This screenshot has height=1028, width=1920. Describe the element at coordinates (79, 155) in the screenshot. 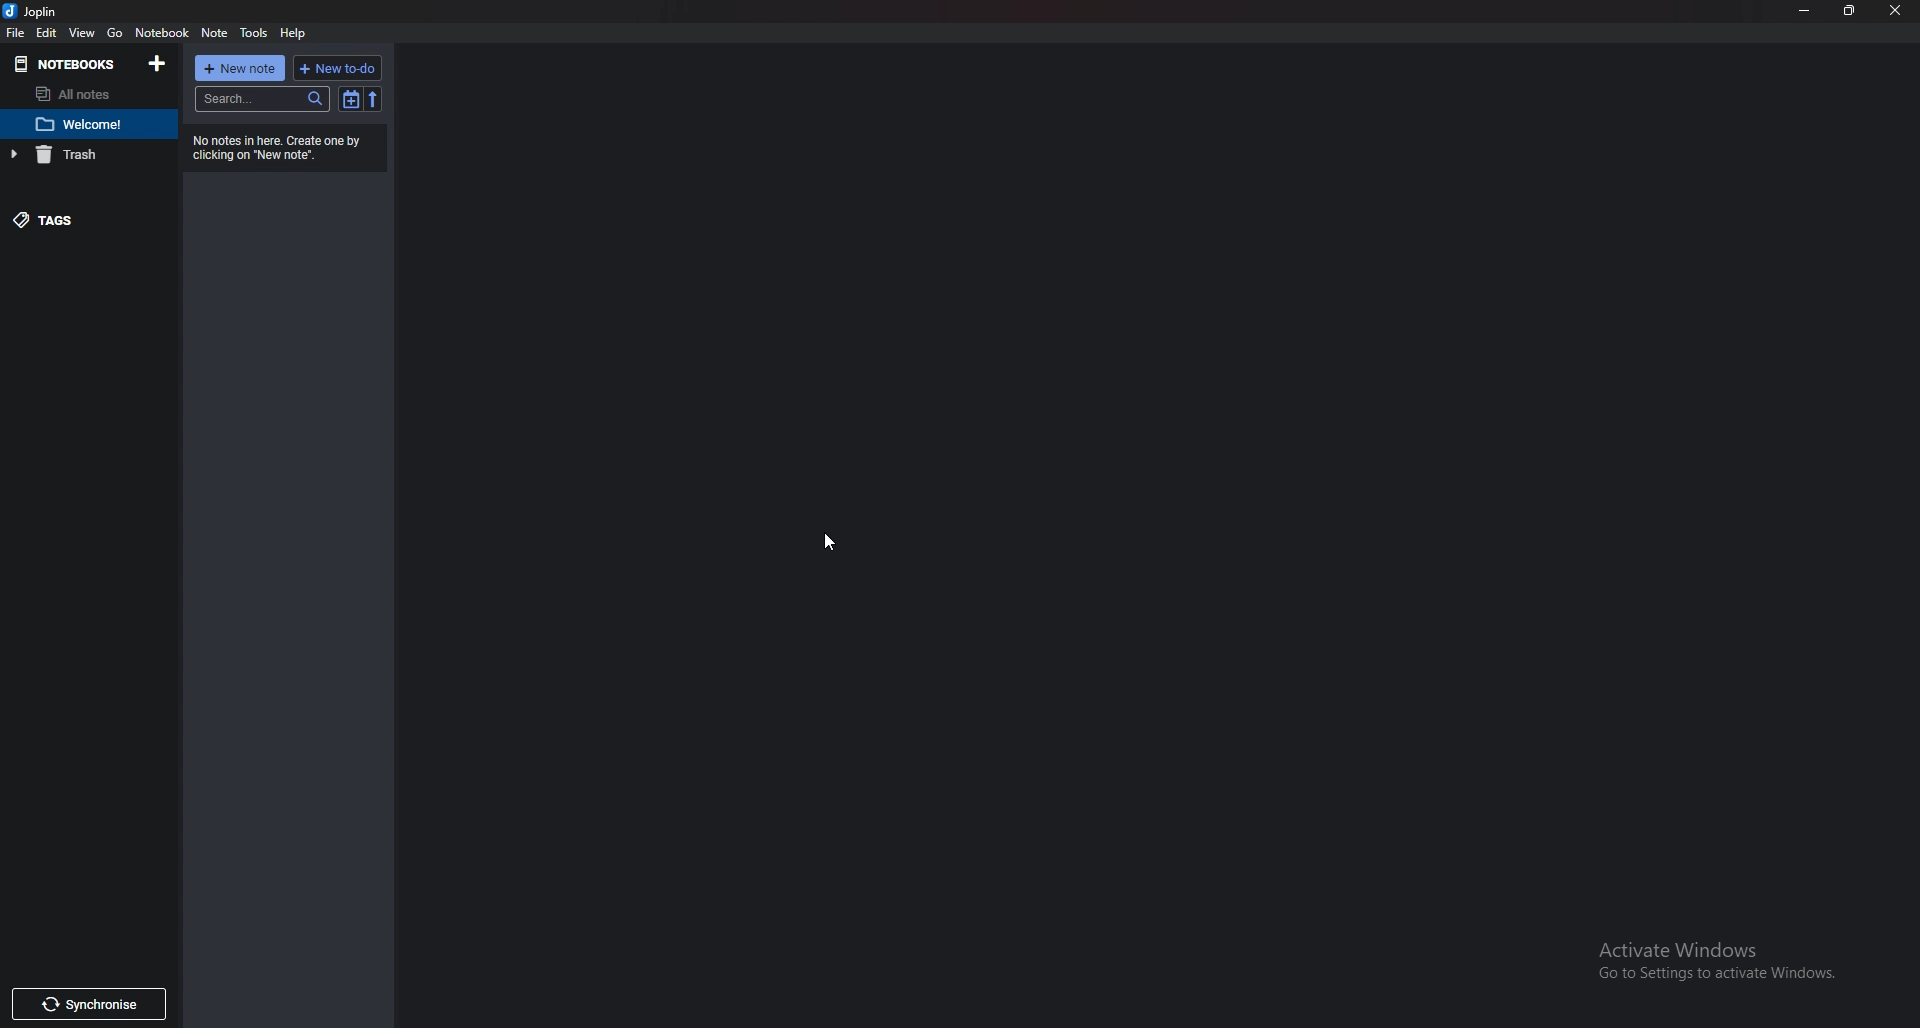

I see `trash` at that location.